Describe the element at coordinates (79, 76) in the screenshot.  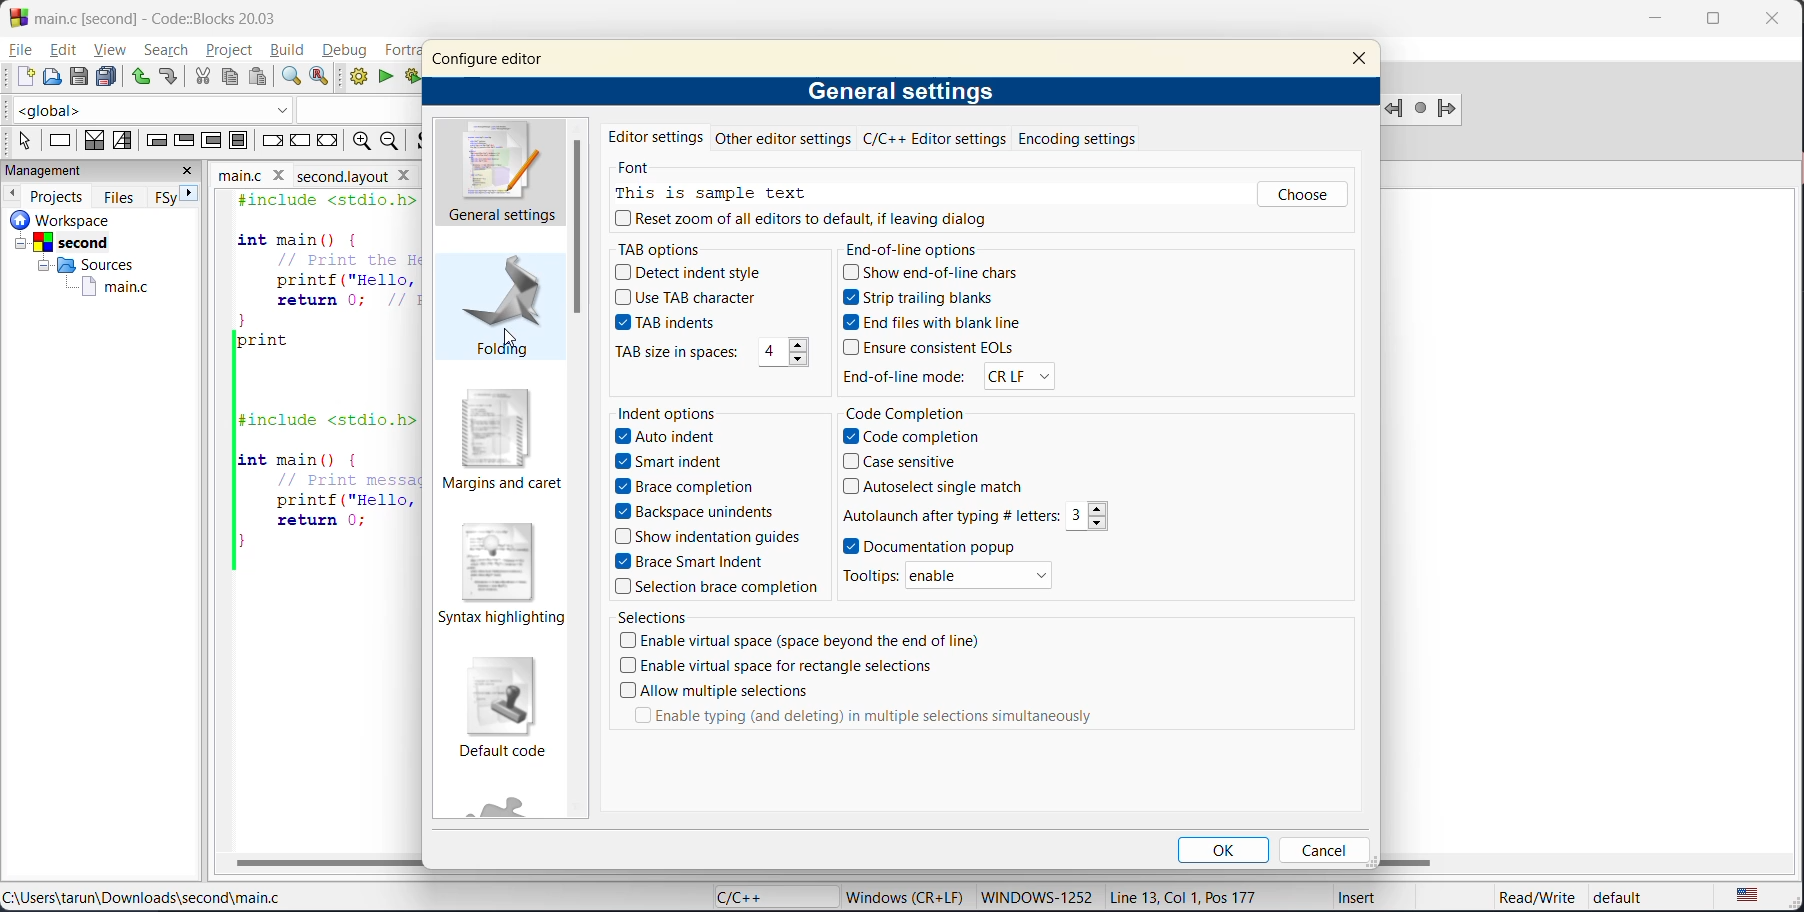
I see `save` at that location.